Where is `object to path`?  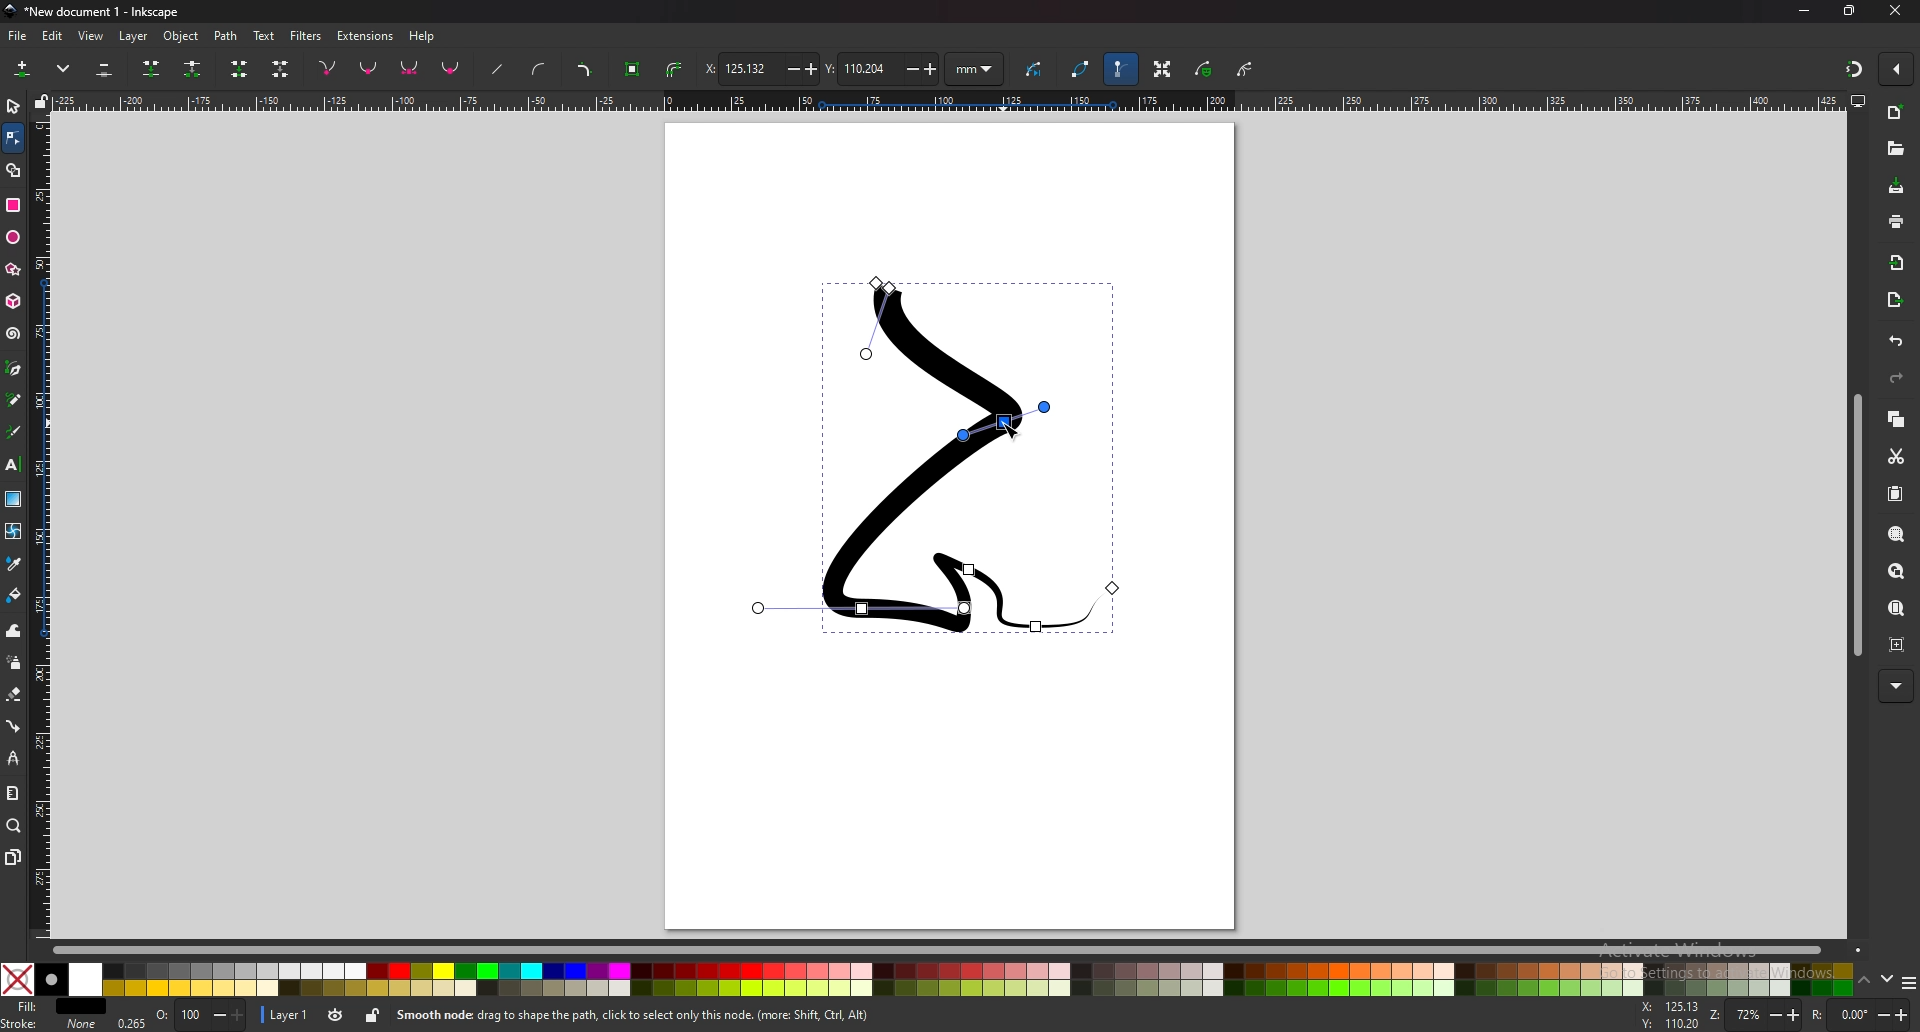
object to path is located at coordinates (635, 67).